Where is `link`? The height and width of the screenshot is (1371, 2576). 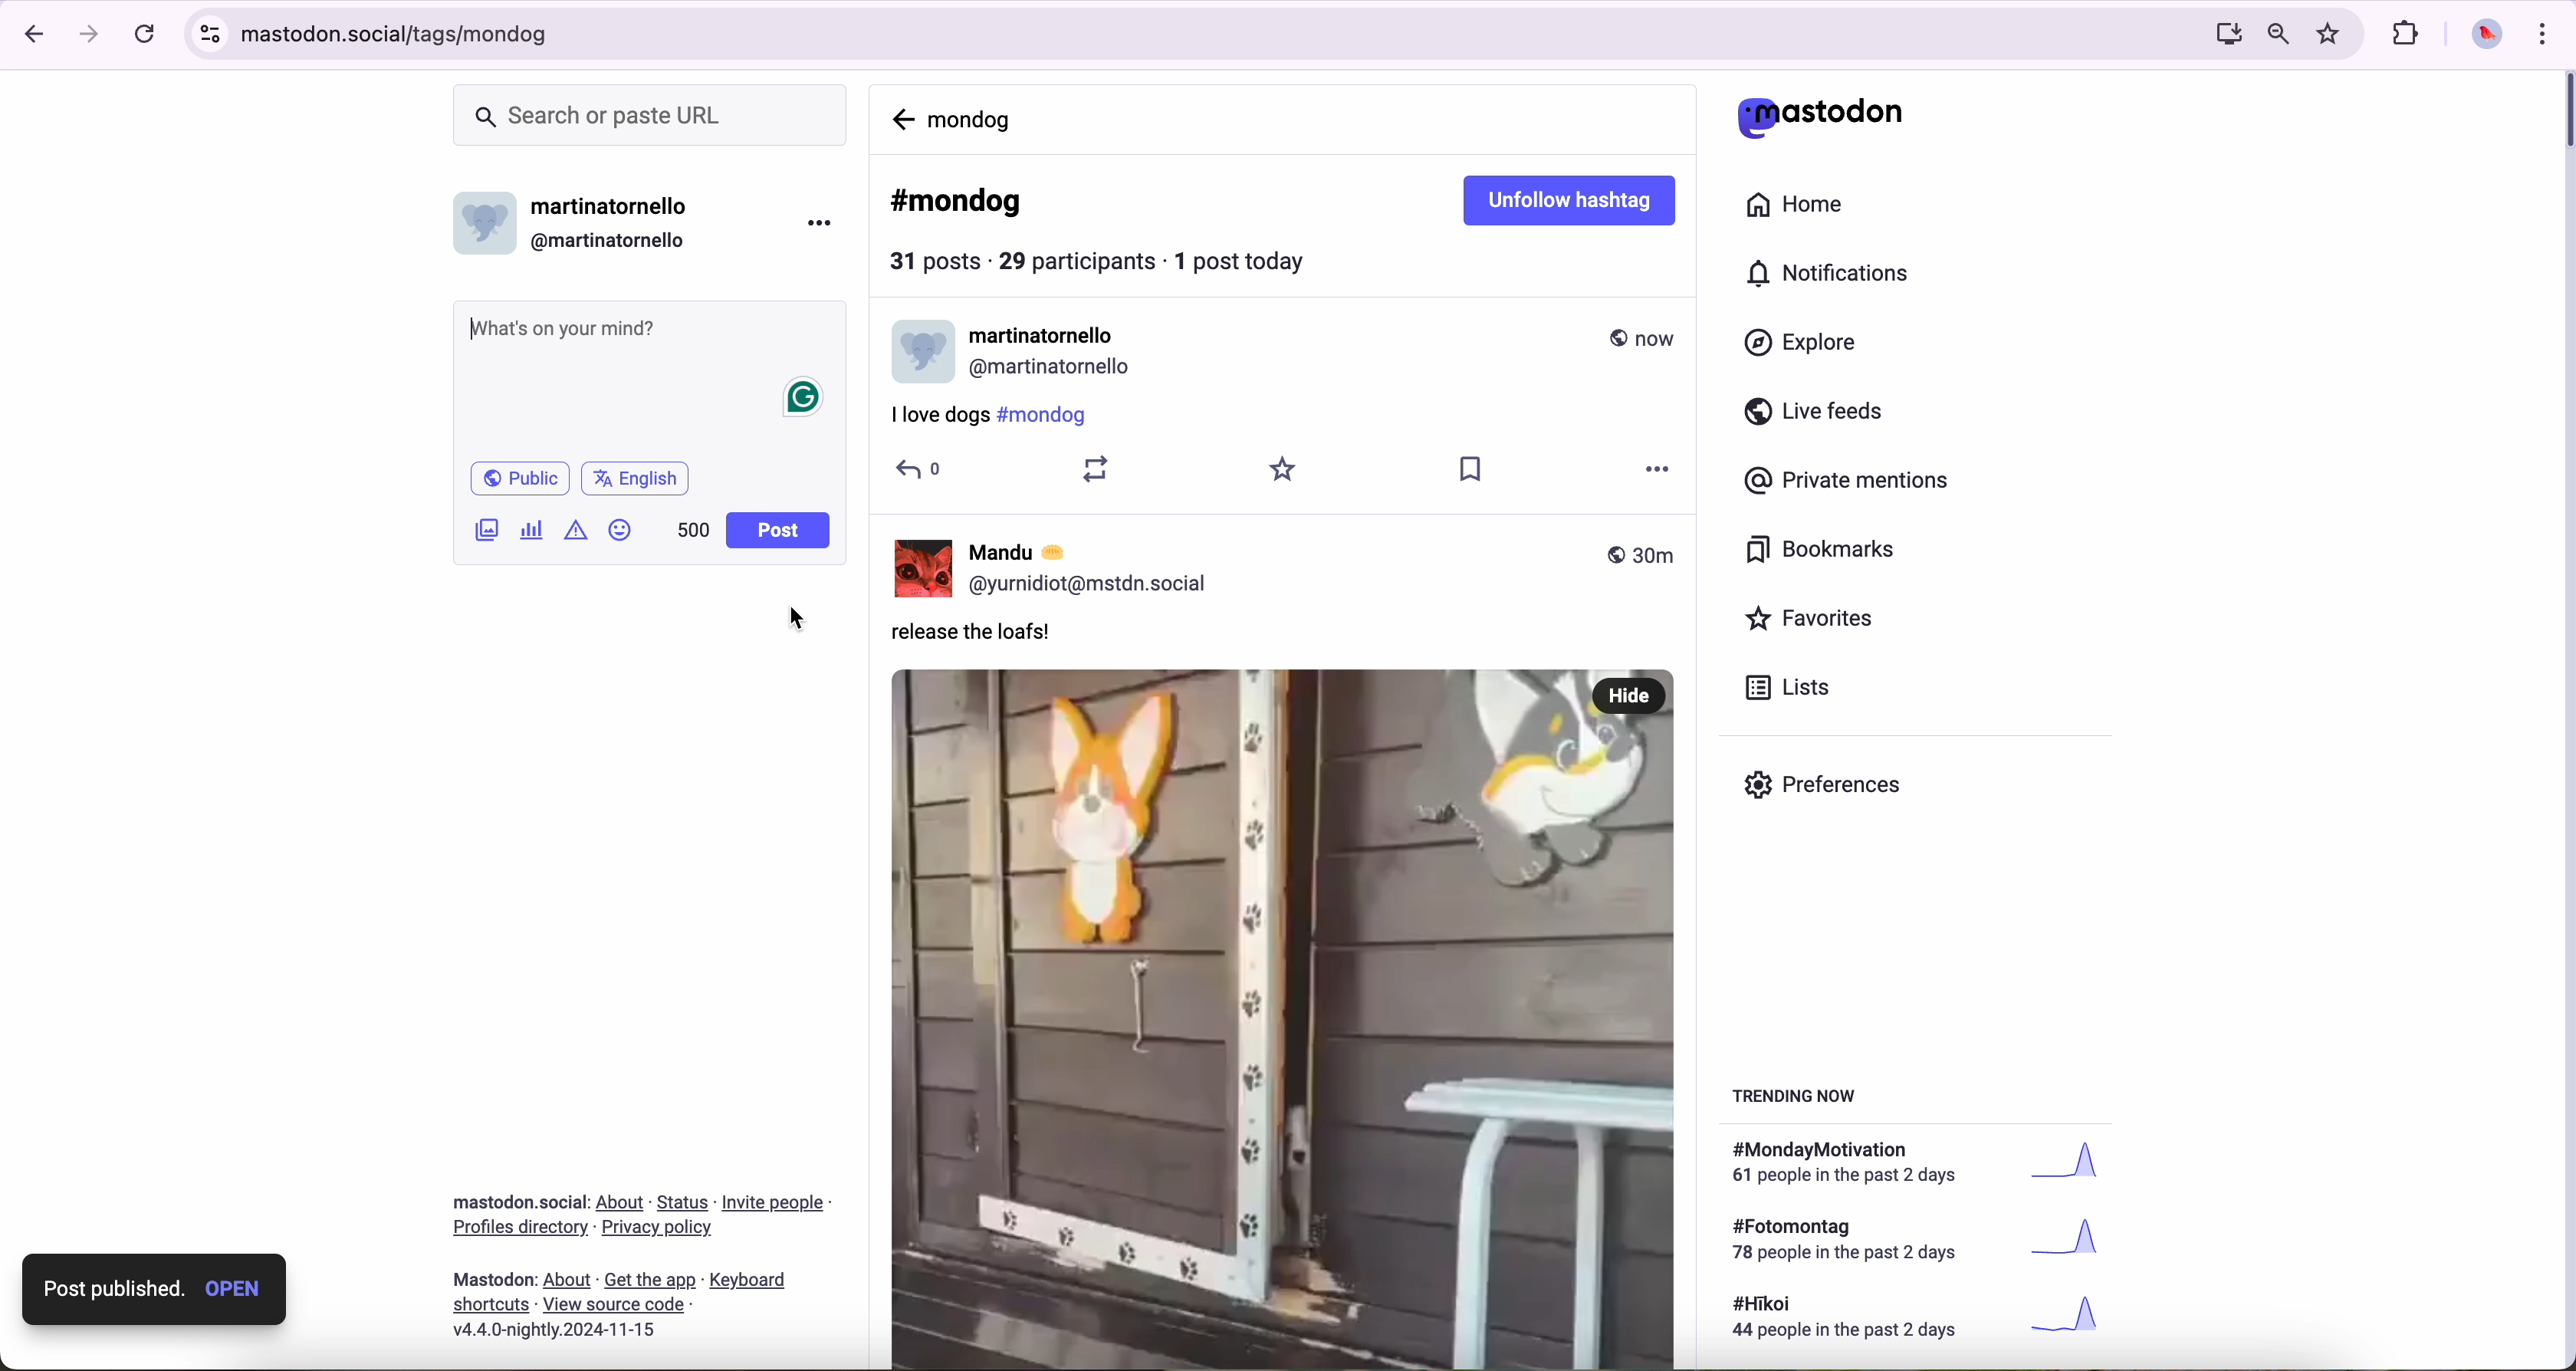 link is located at coordinates (568, 1281).